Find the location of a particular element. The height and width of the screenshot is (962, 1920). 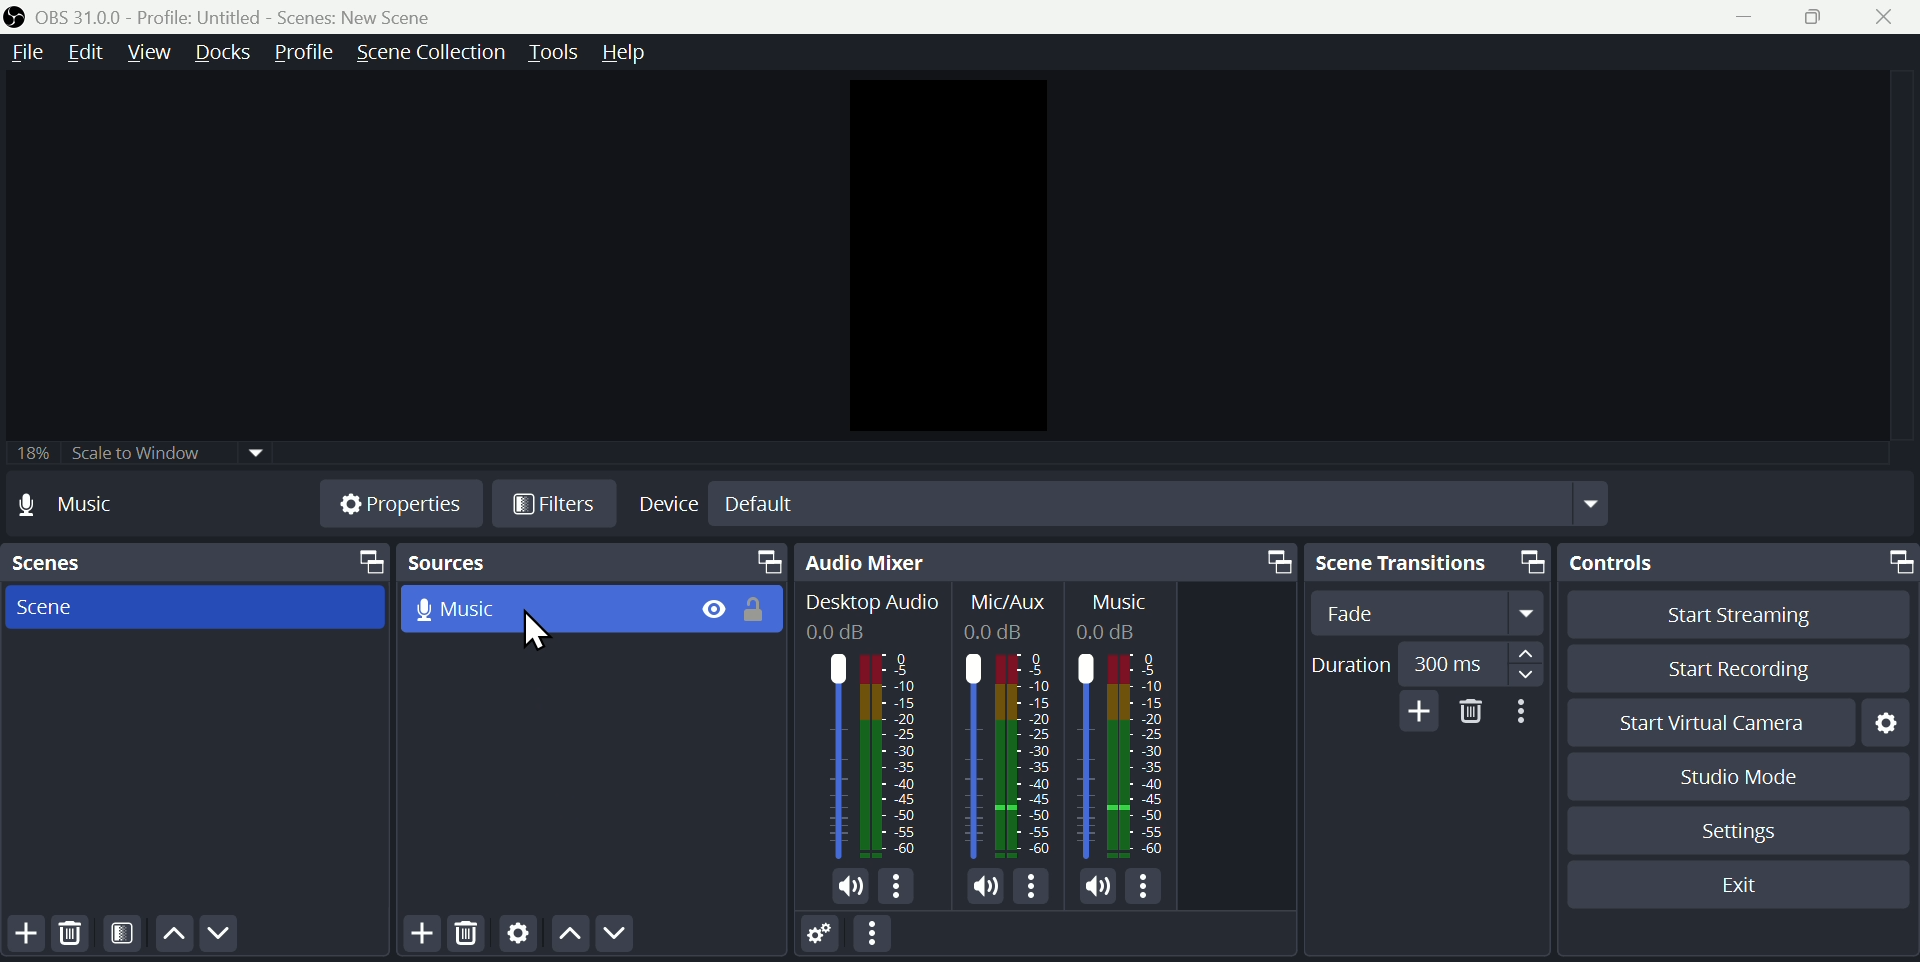

More options is located at coordinates (877, 934).